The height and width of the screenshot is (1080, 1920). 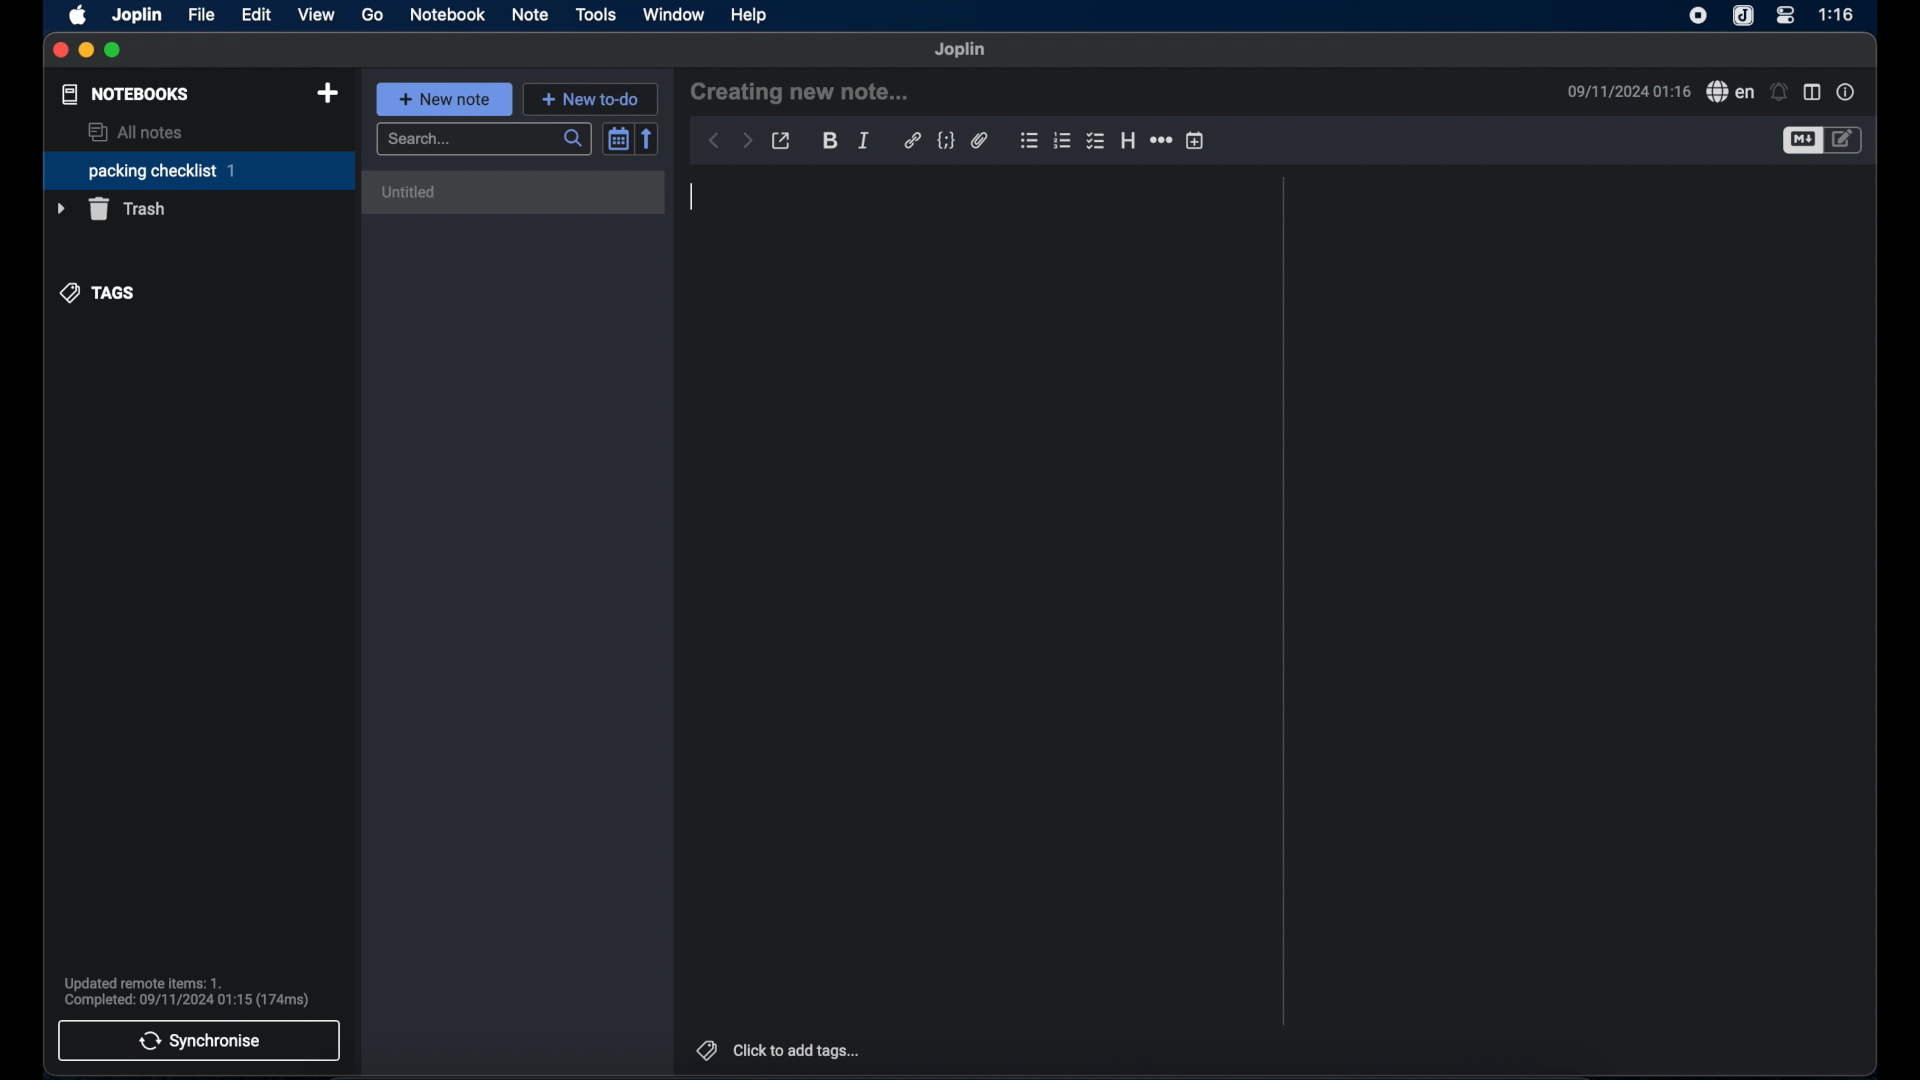 What do you see at coordinates (1845, 141) in the screenshot?
I see `toggle edito` at bounding box center [1845, 141].